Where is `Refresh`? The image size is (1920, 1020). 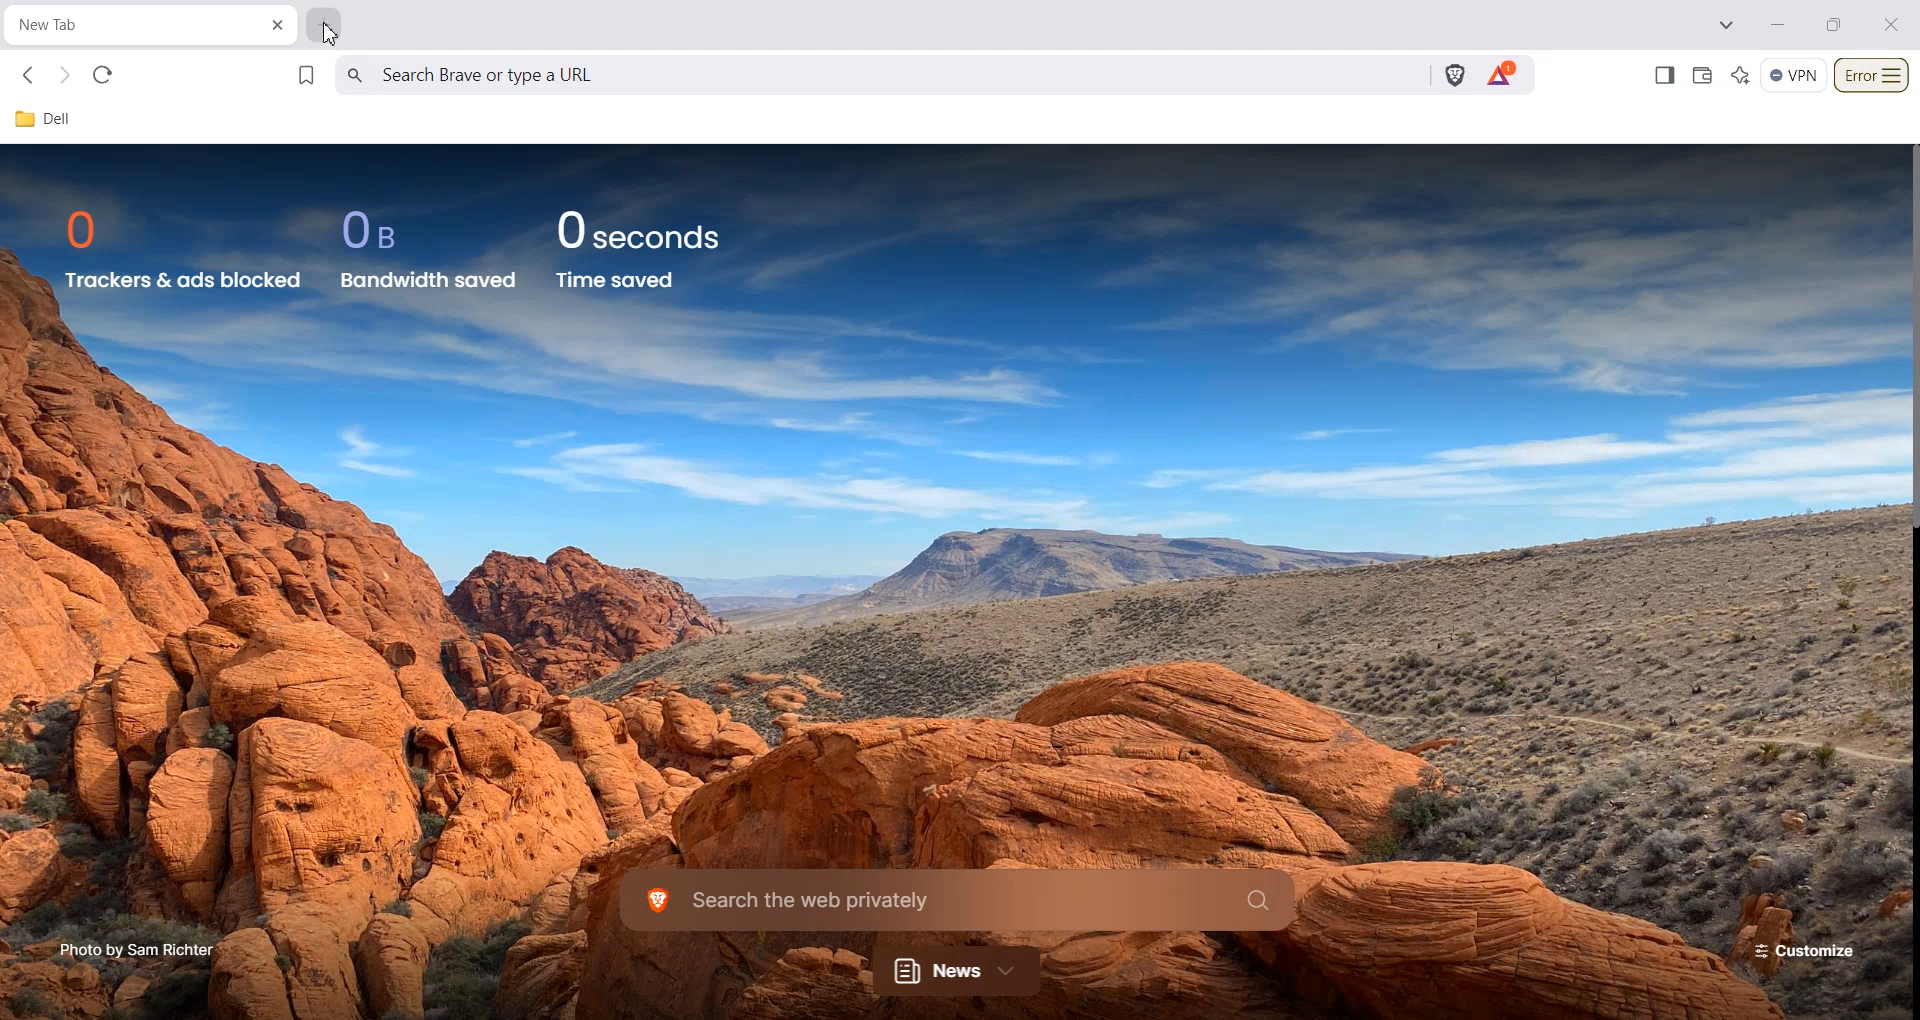
Refresh is located at coordinates (102, 75).